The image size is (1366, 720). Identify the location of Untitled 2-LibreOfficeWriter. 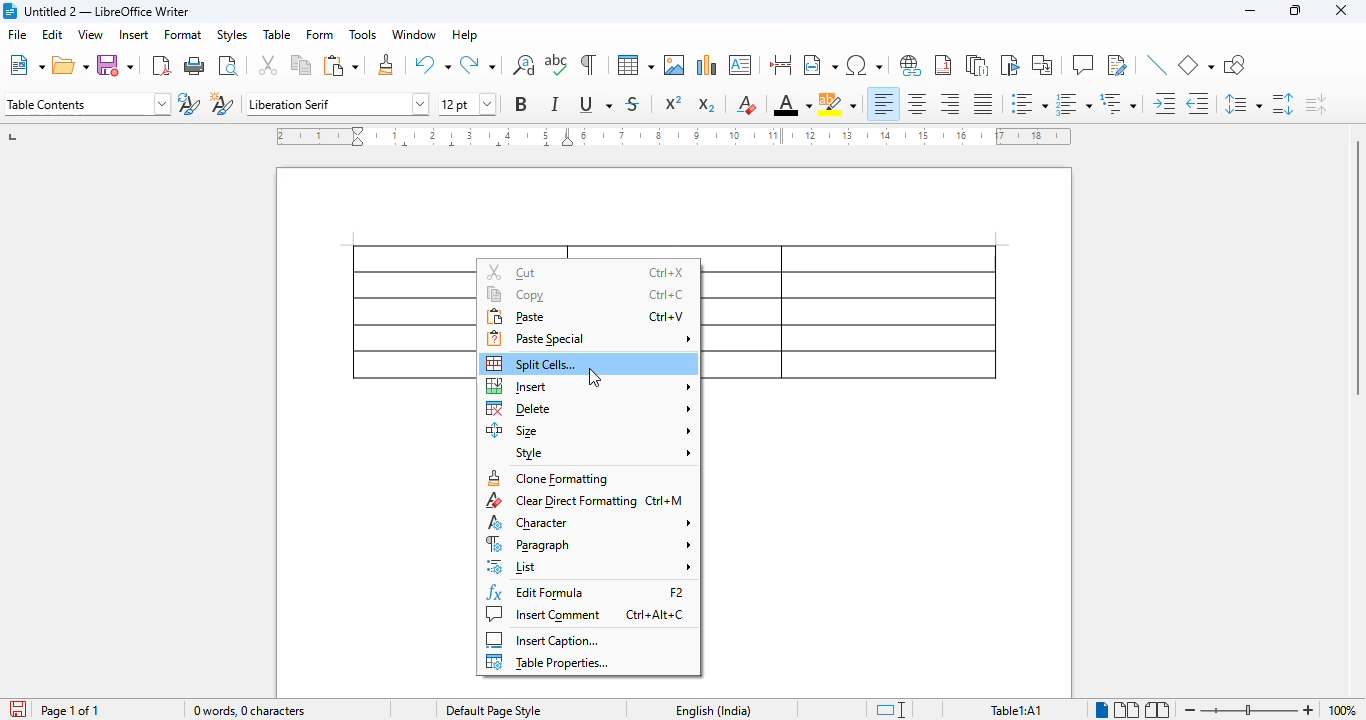
(108, 11).